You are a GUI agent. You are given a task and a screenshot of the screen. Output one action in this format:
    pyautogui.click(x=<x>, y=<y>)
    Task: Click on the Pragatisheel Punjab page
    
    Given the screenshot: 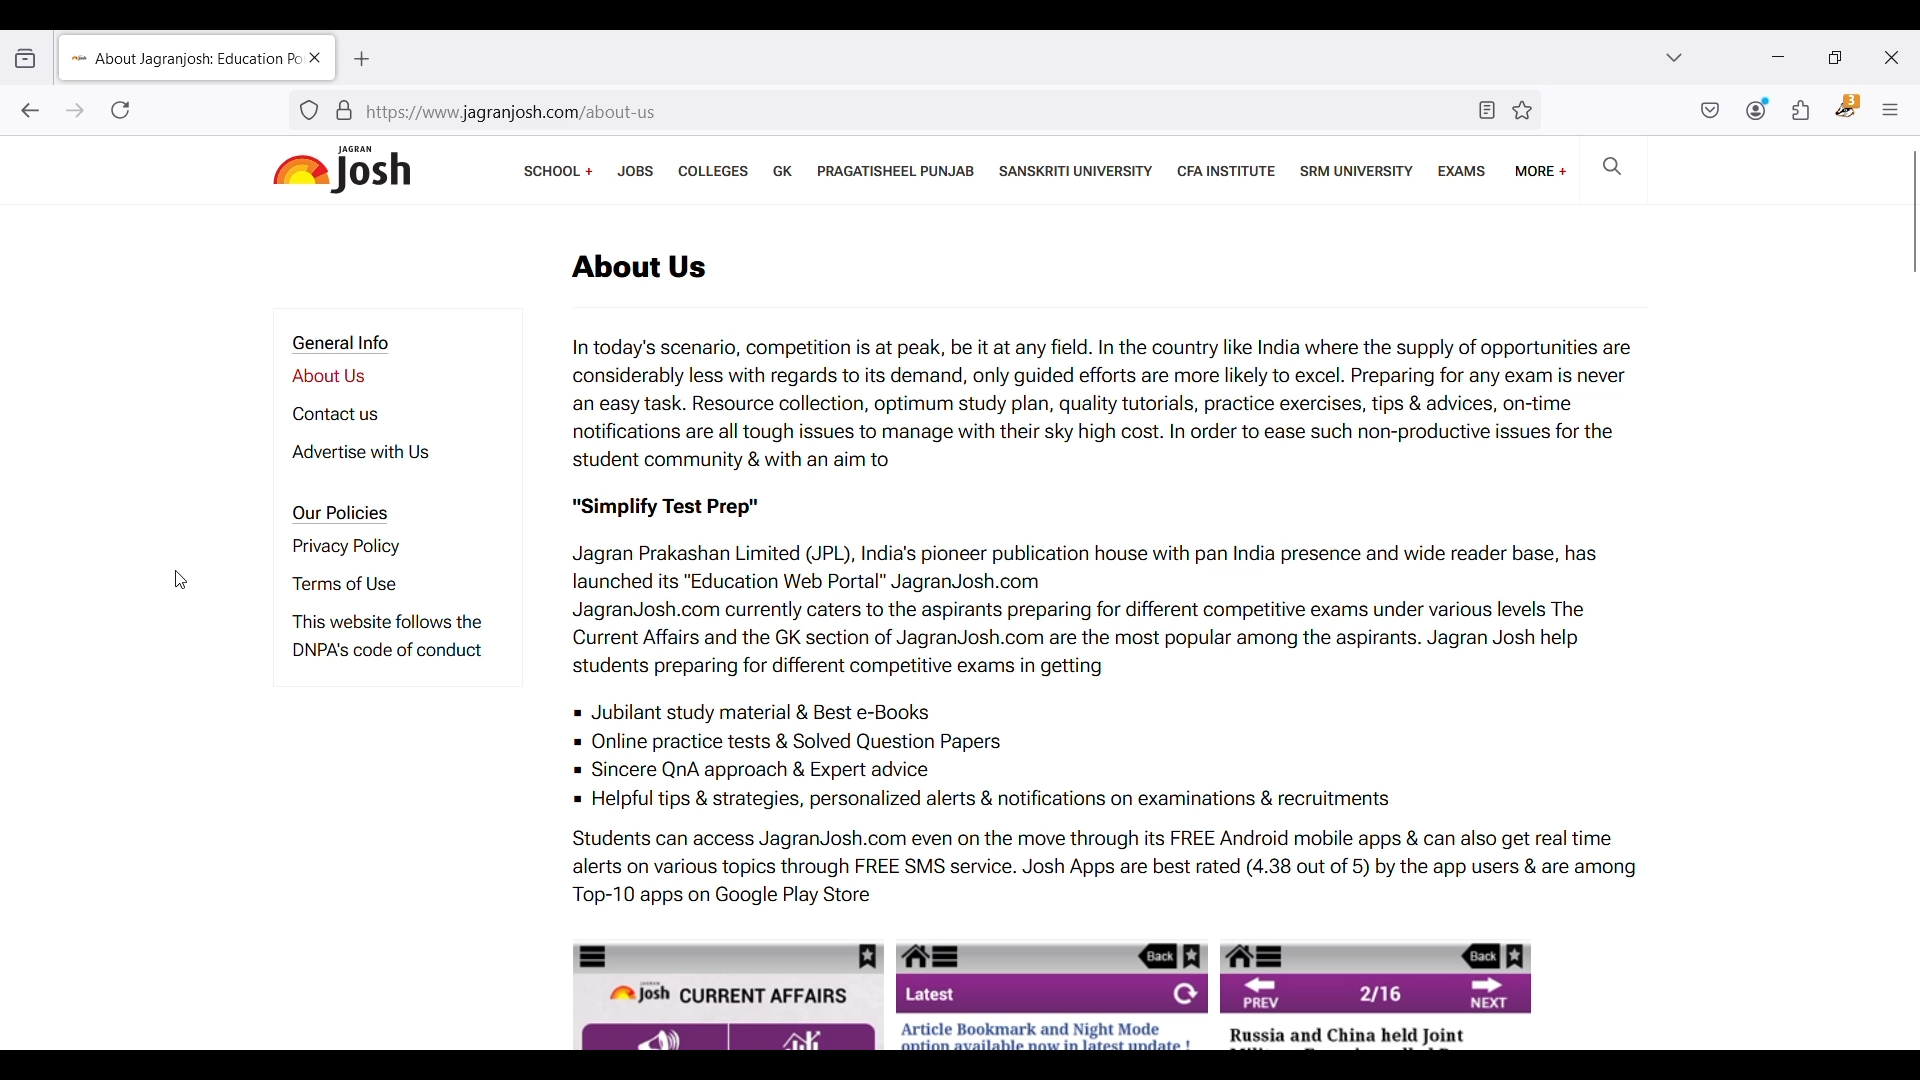 What is the action you would take?
    pyautogui.click(x=898, y=170)
    